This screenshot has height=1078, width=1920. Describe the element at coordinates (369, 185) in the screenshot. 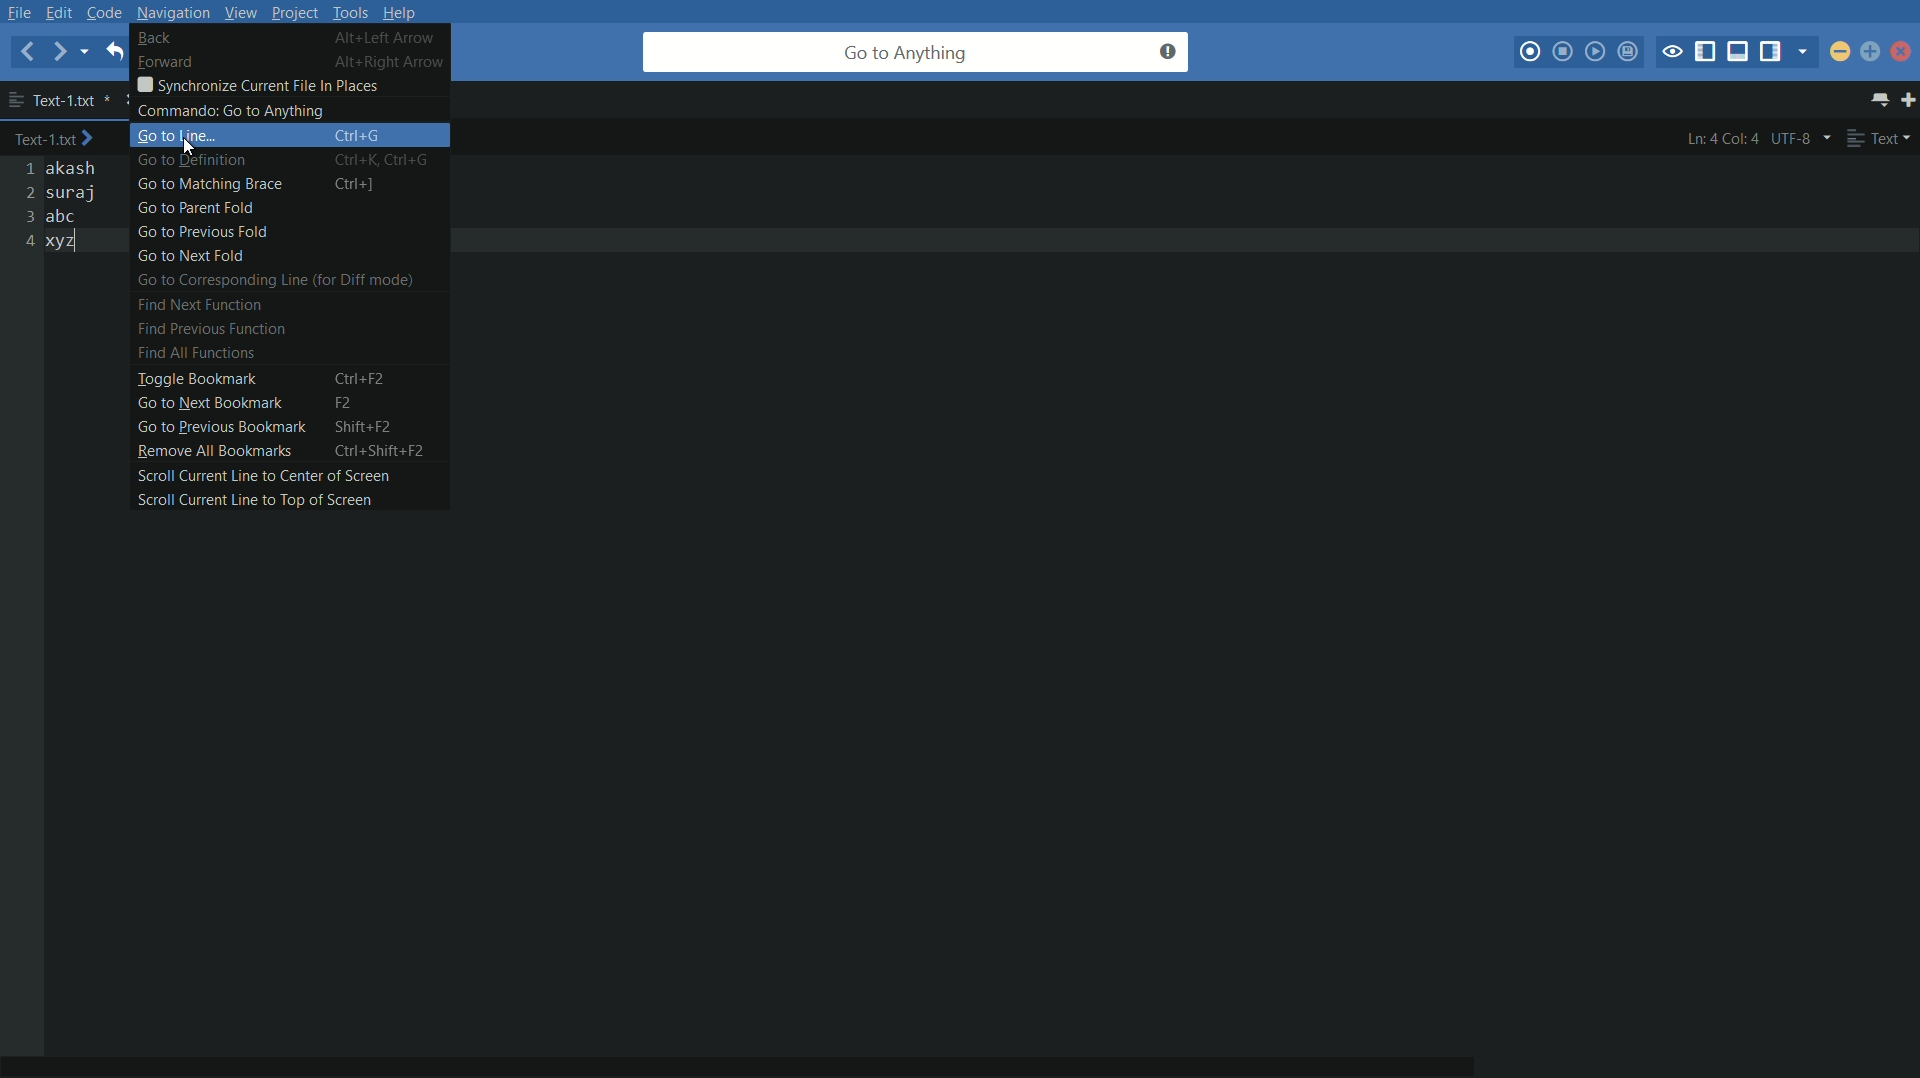

I see `Ctrl+]` at that location.